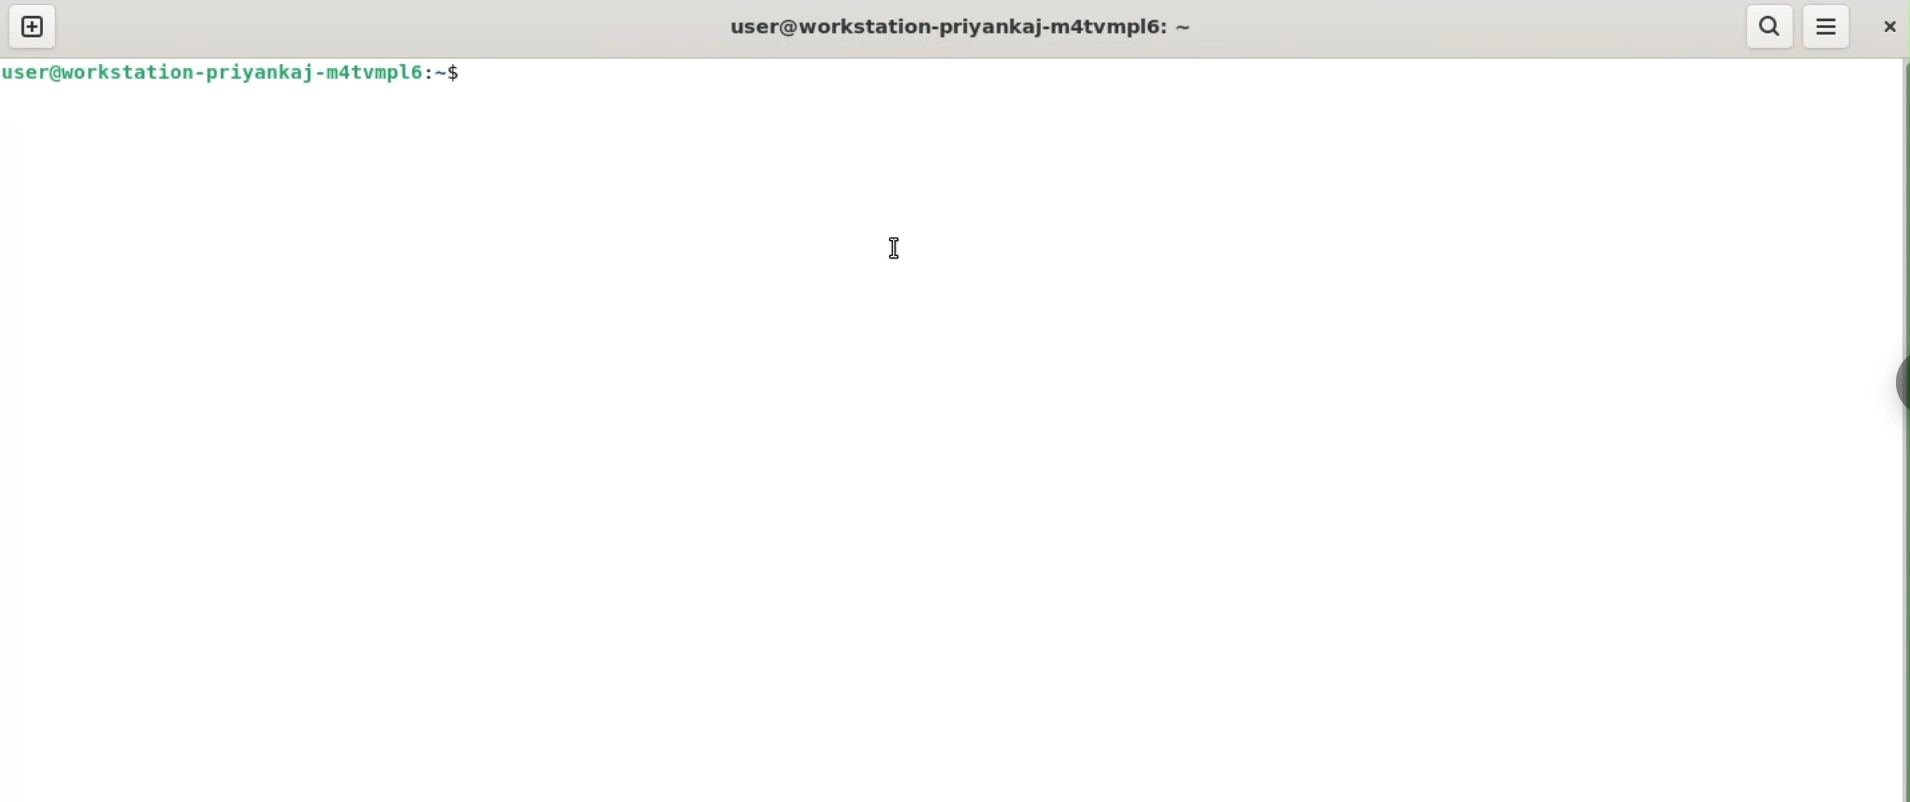  What do you see at coordinates (1898, 382) in the screenshot?
I see `sidebar` at bounding box center [1898, 382].